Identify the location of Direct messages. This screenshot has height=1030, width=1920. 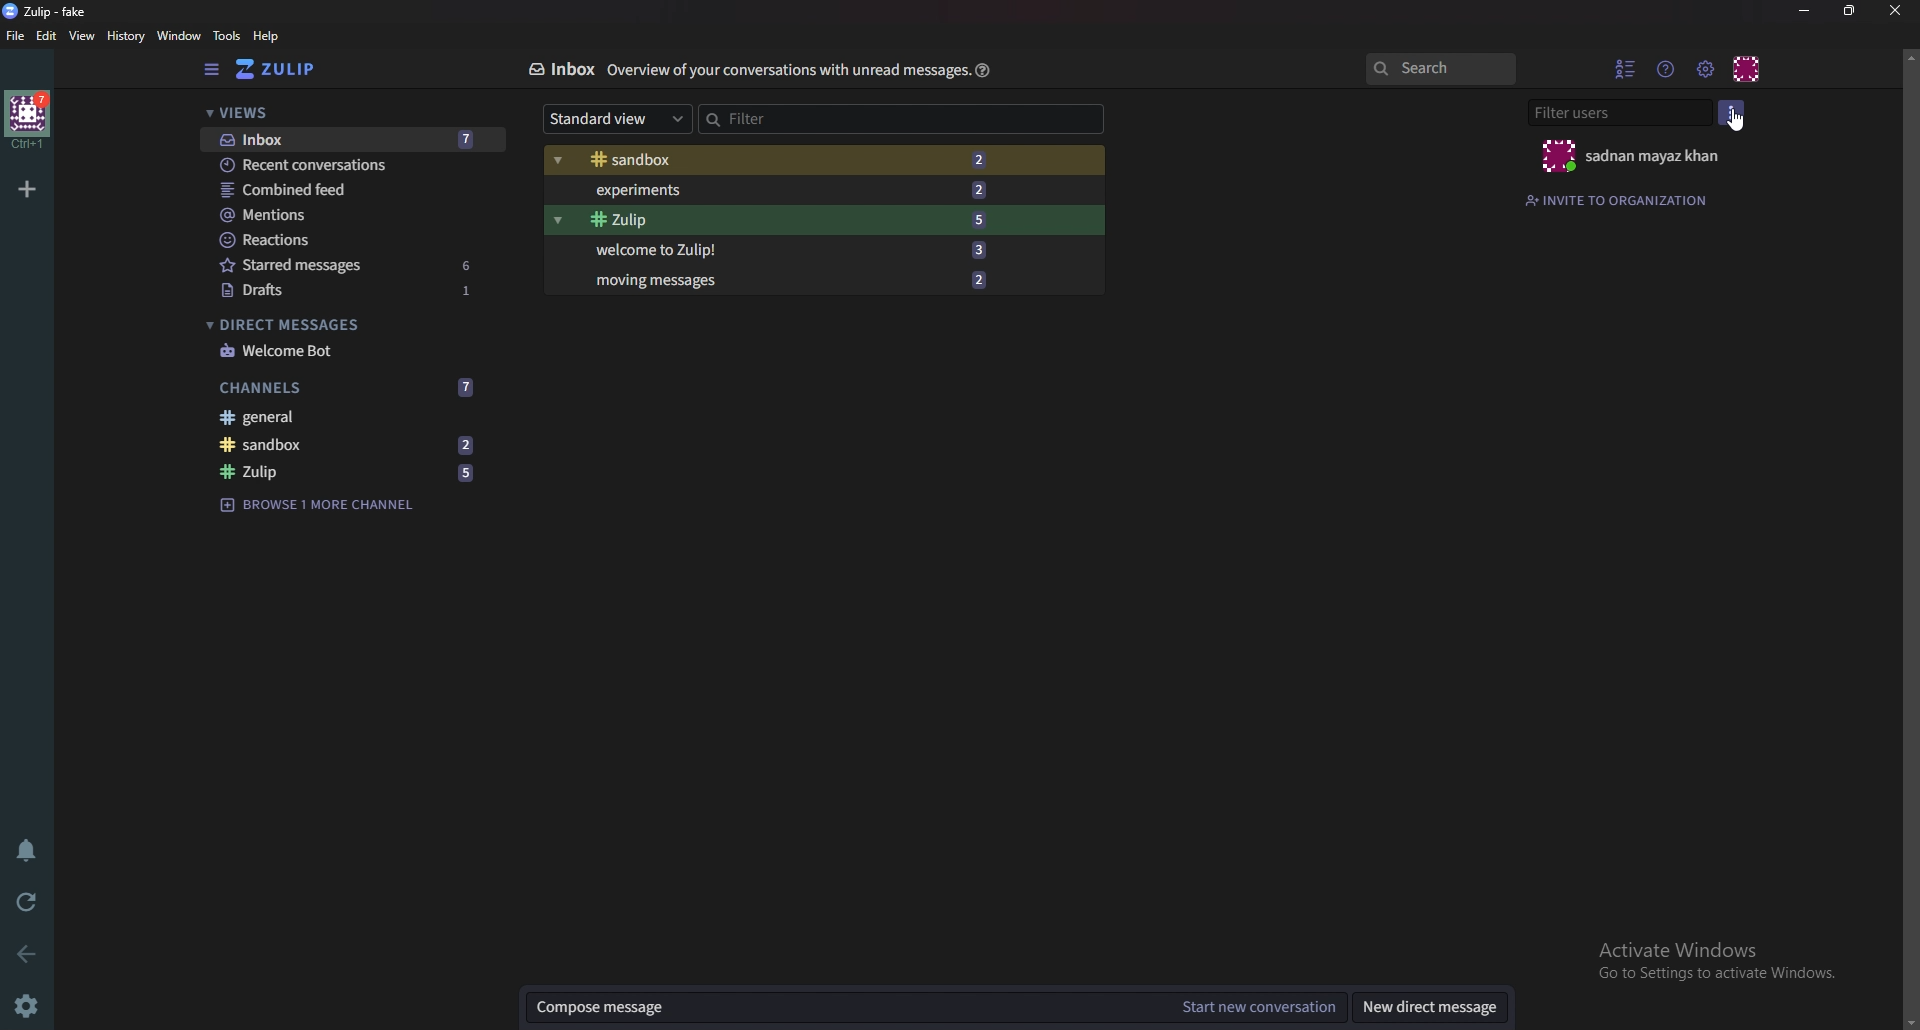
(346, 323).